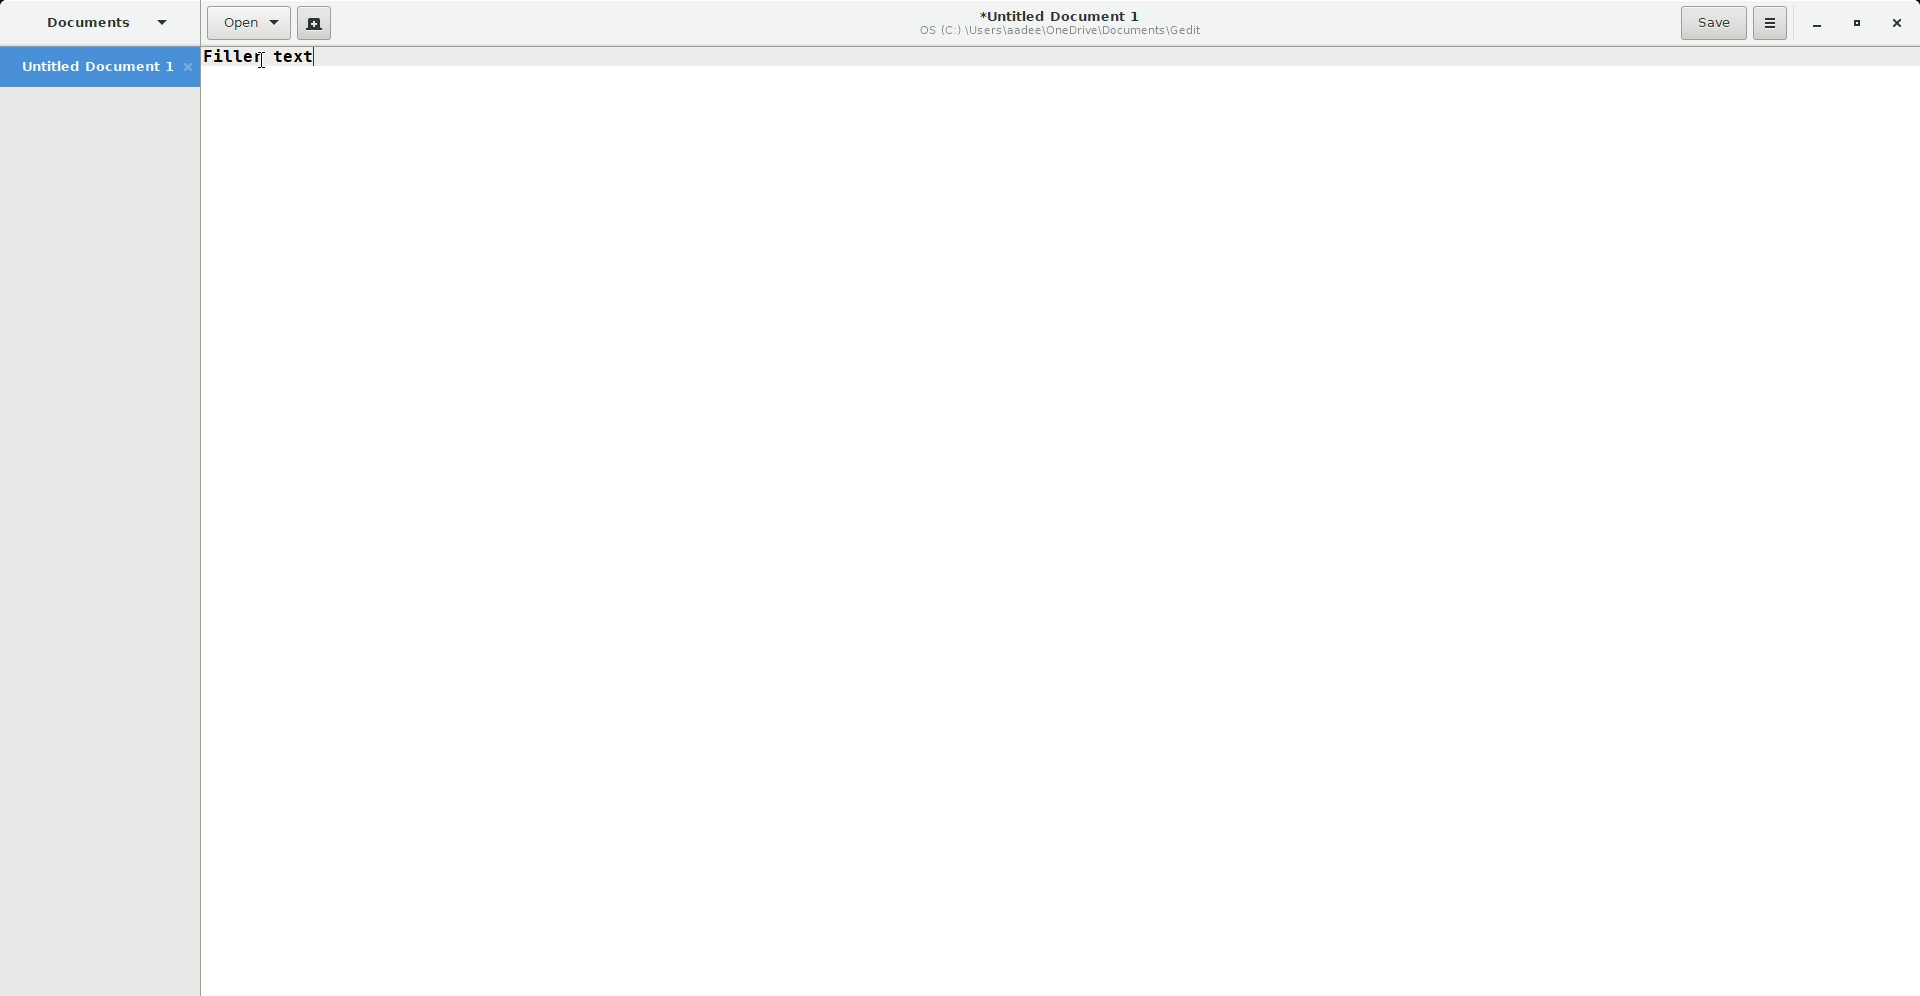 The height and width of the screenshot is (996, 1920). I want to click on Documents, so click(105, 22).